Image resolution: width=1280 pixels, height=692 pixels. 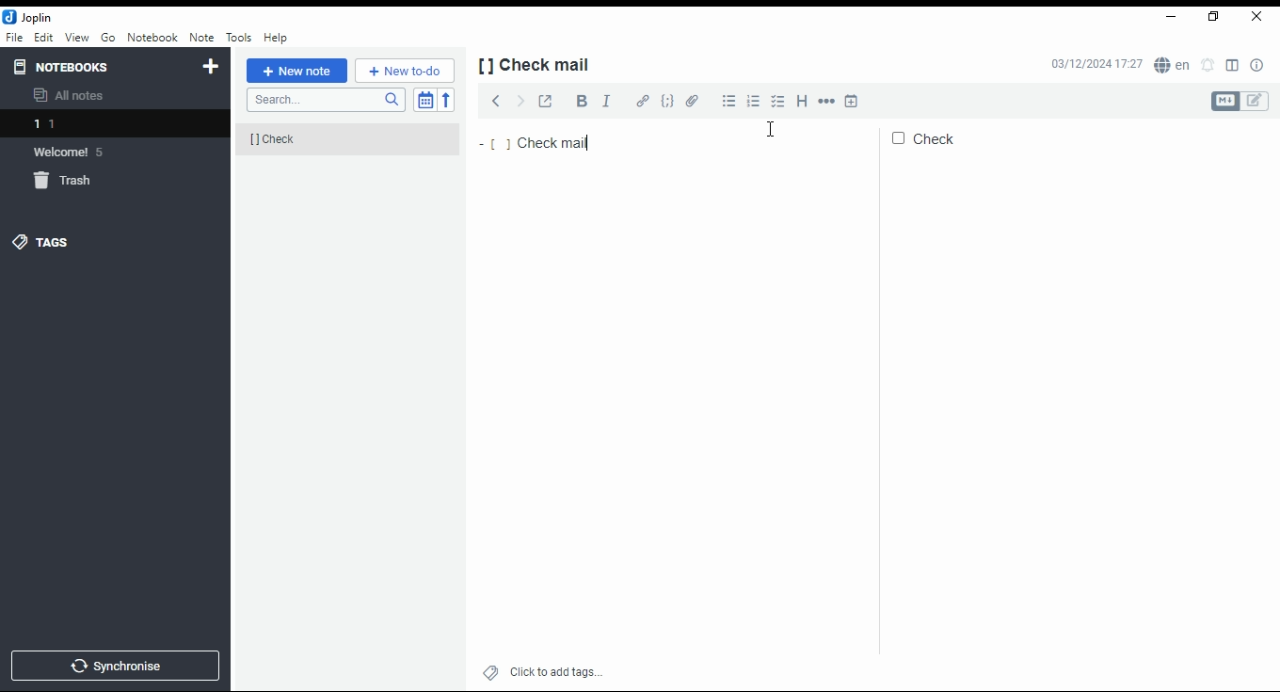 What do you see at coordinates (51, 246) in the screenshot?
I see `tags` at bounding box center [51, 246].